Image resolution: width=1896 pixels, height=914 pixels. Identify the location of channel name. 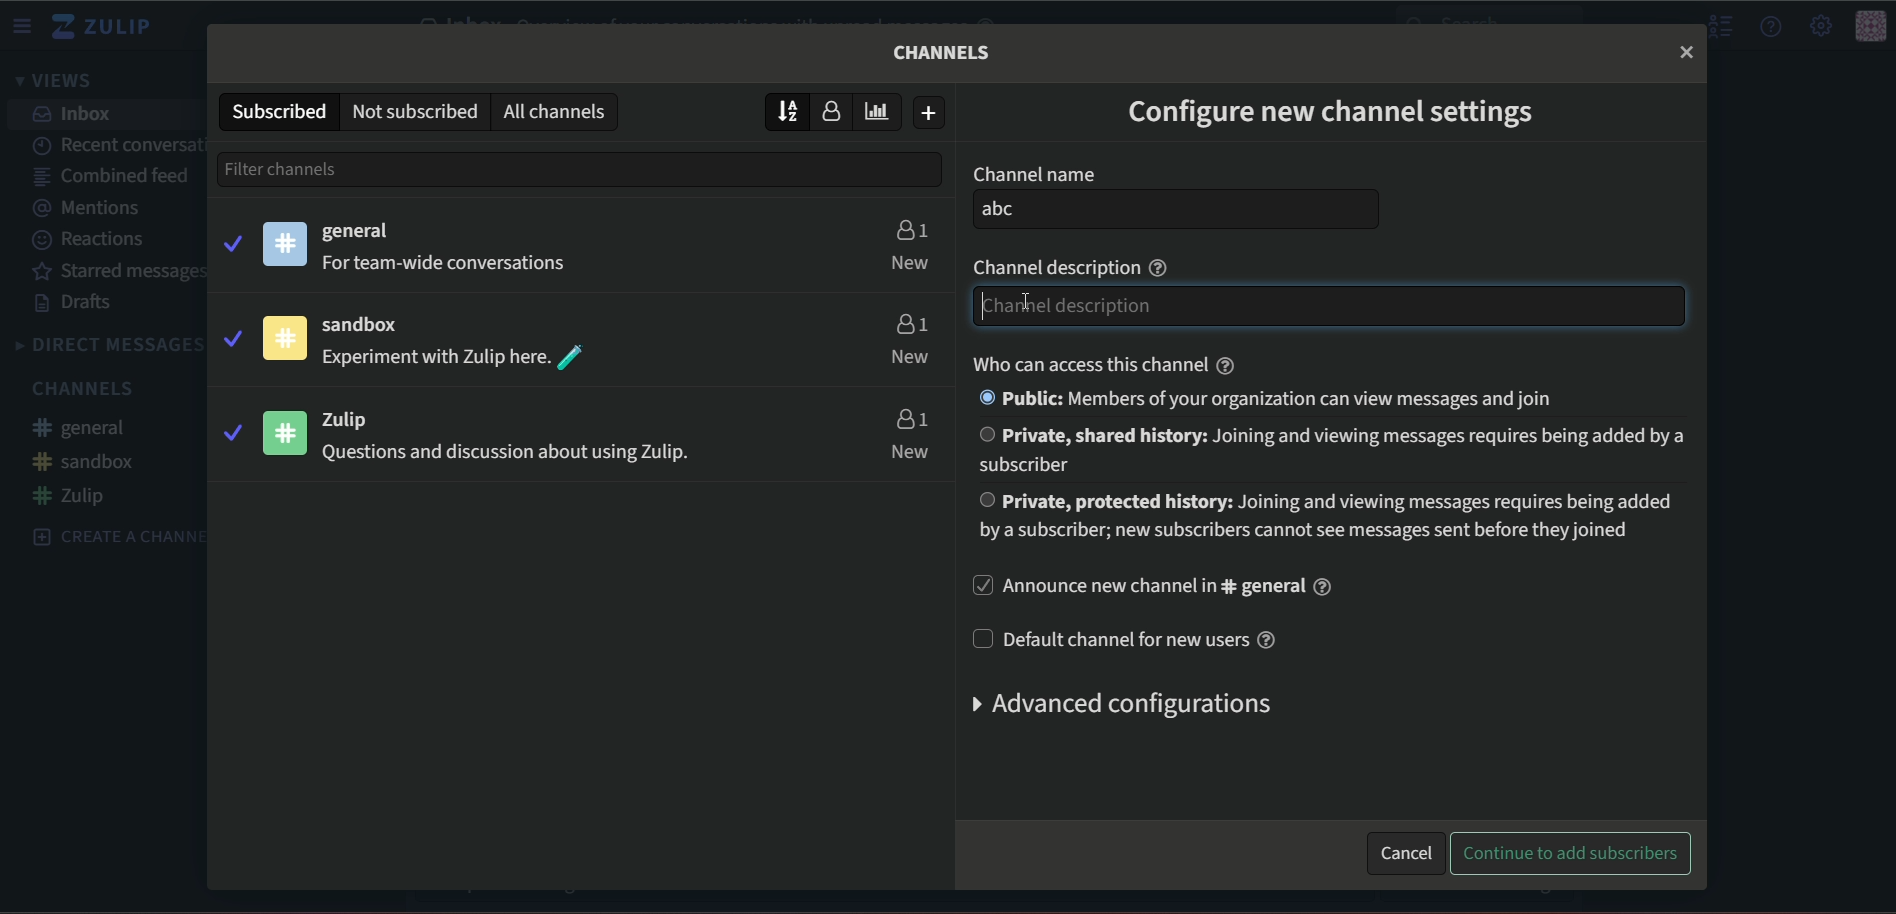
(1033, 174).